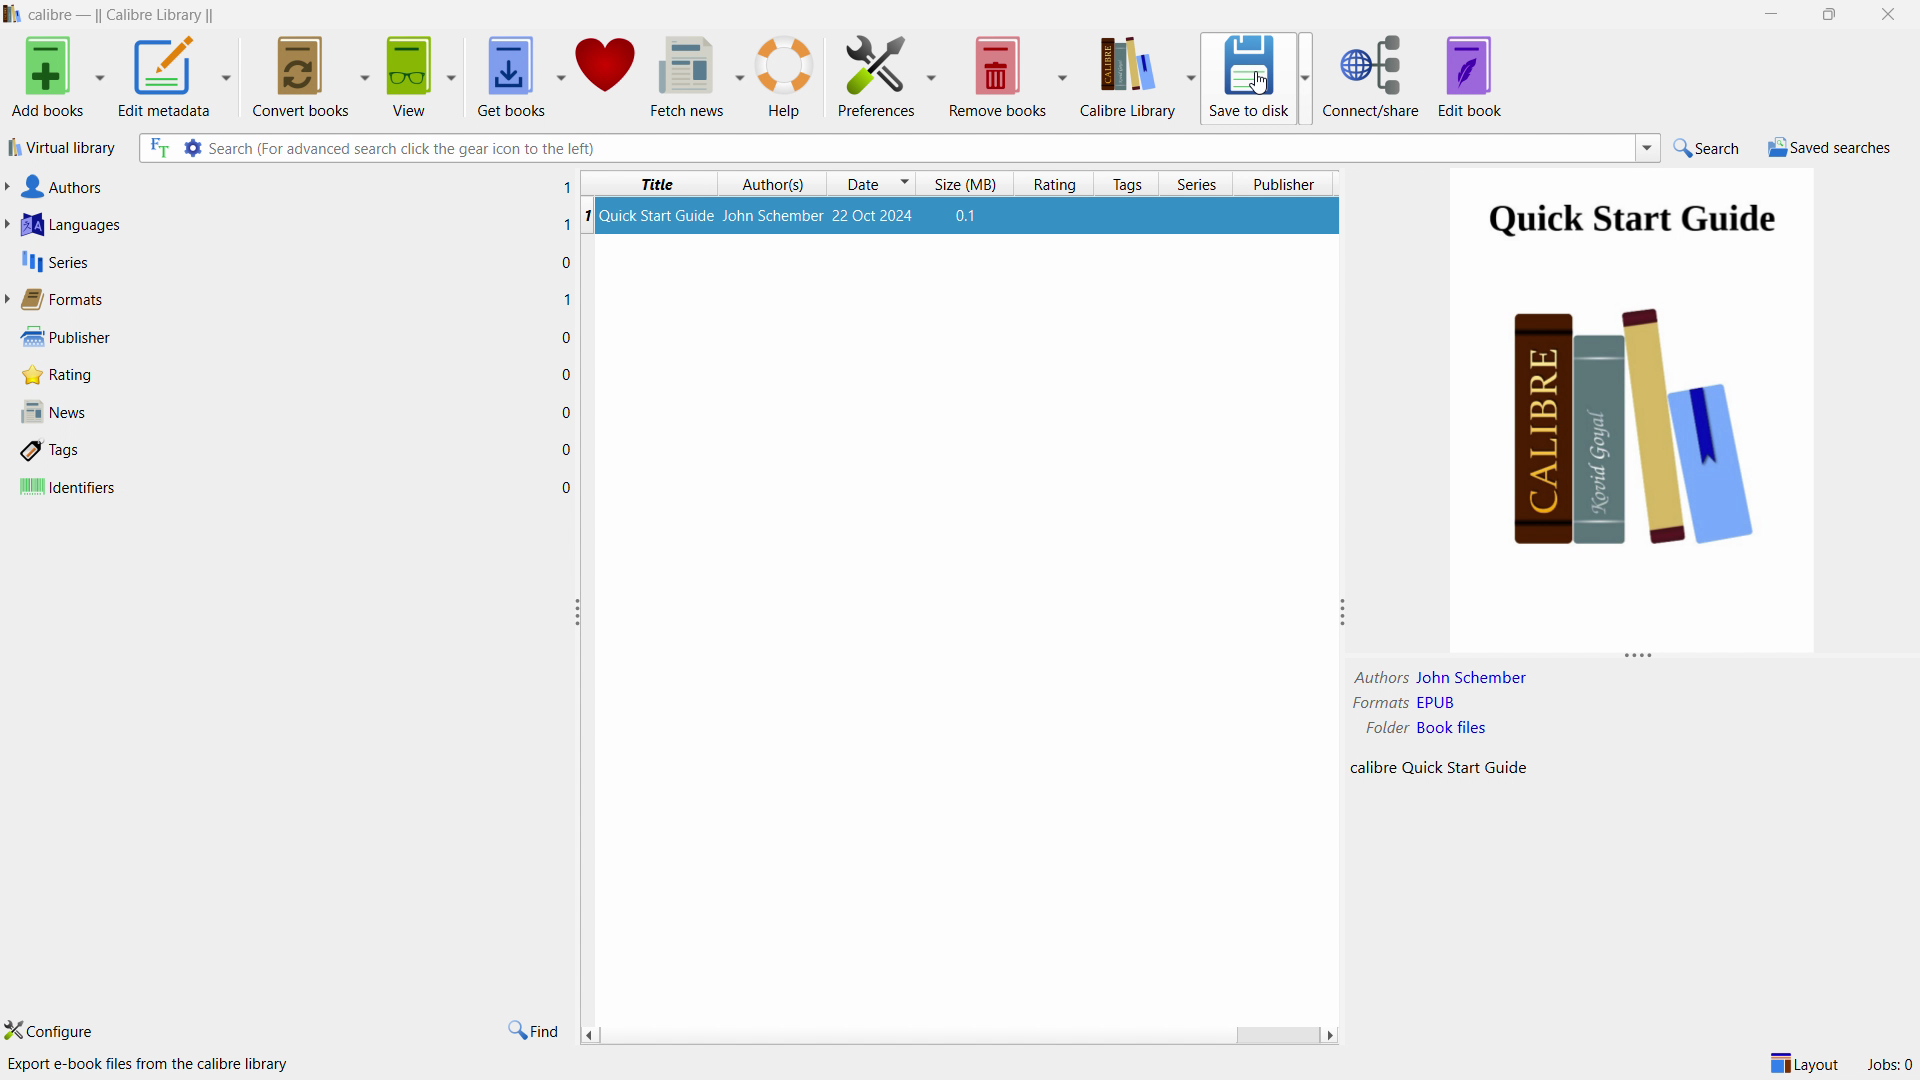  I want to click on resize, so click(1637, 659).